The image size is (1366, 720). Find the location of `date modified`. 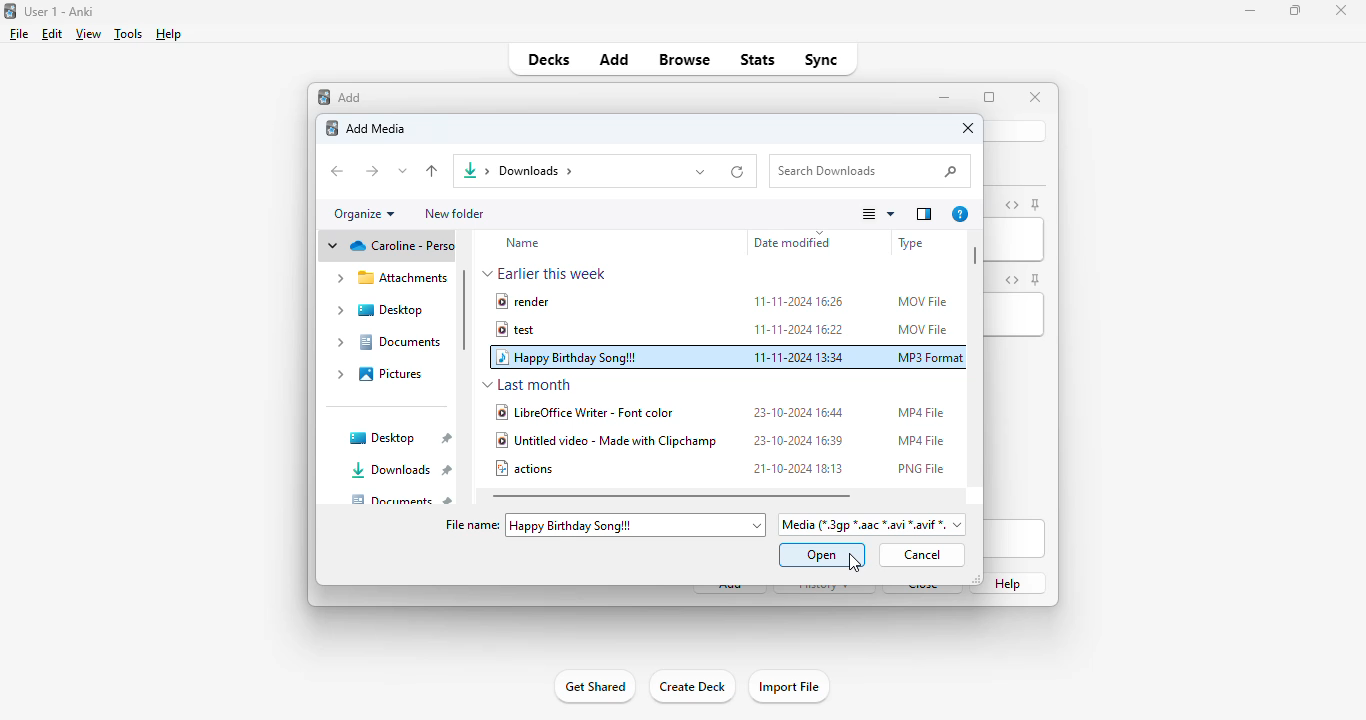

date modified is located at coordinates (797, 242).